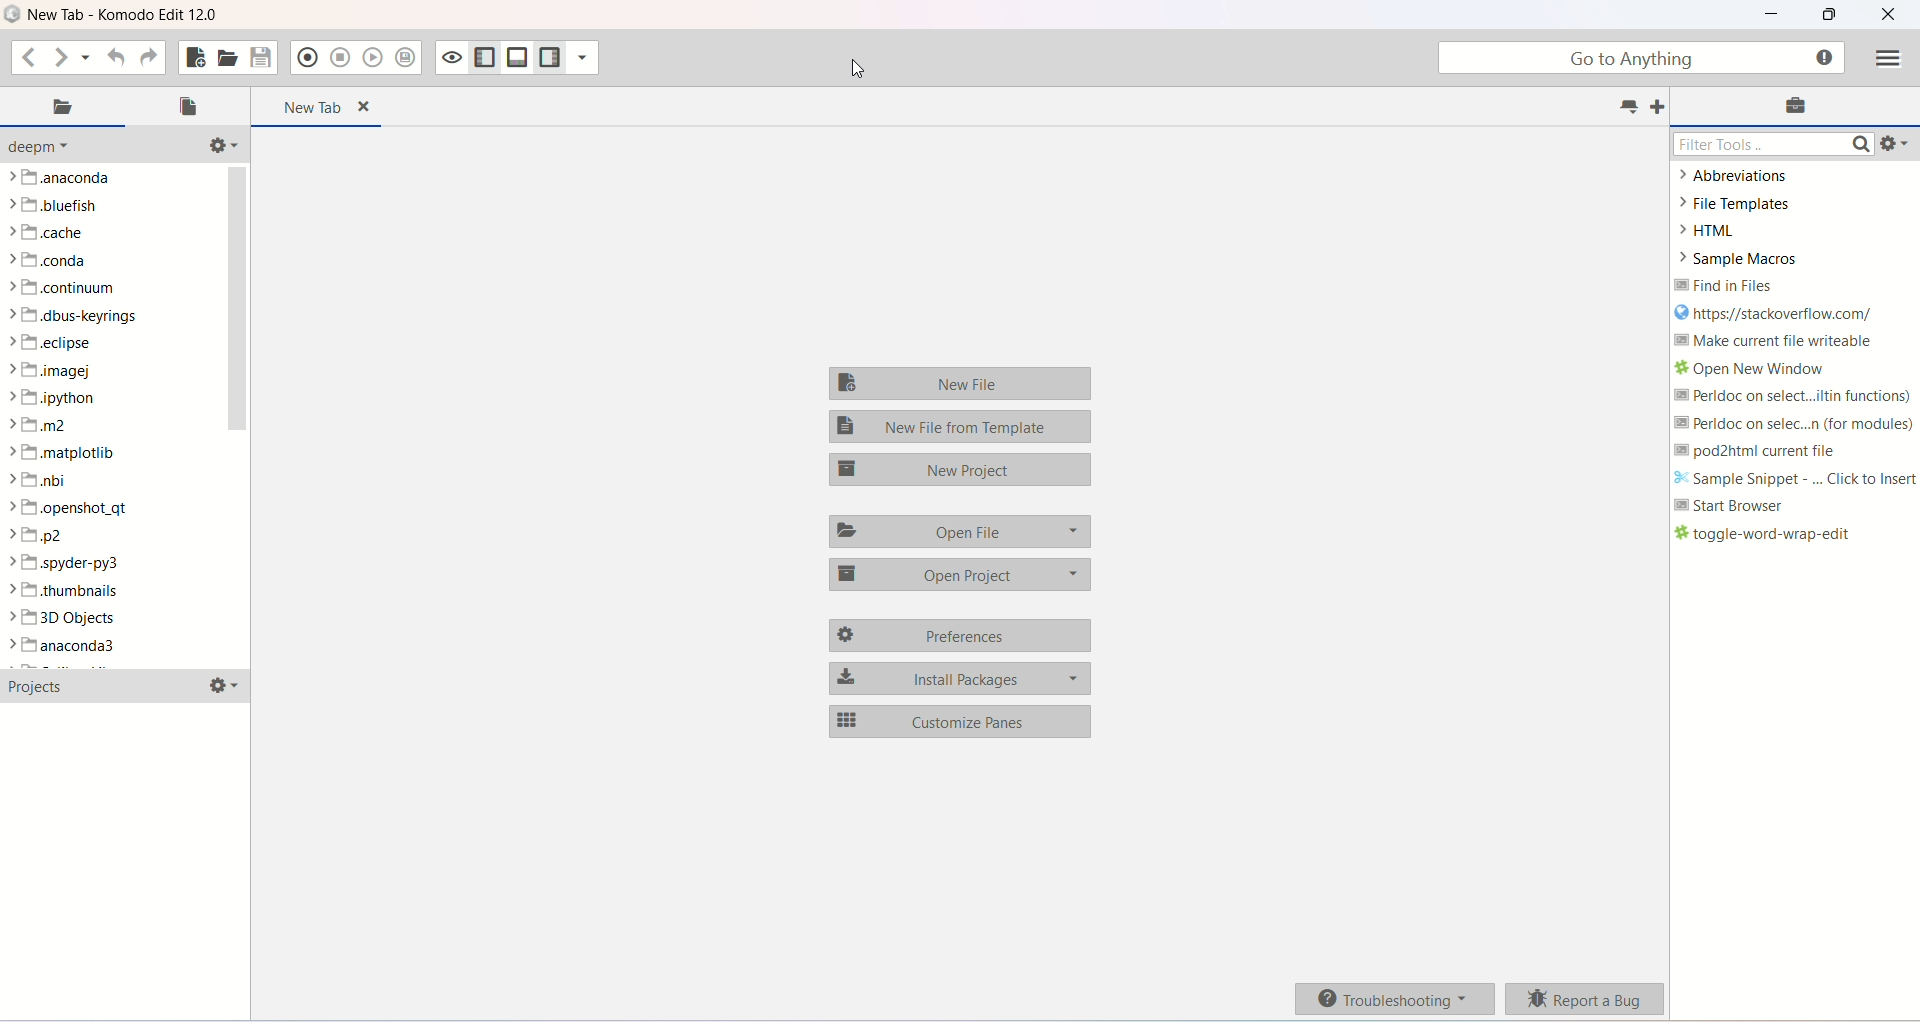  What do you see at coordinates (188, 109) in the screenshot?
I see `open file` at bounding box center [188, 109].